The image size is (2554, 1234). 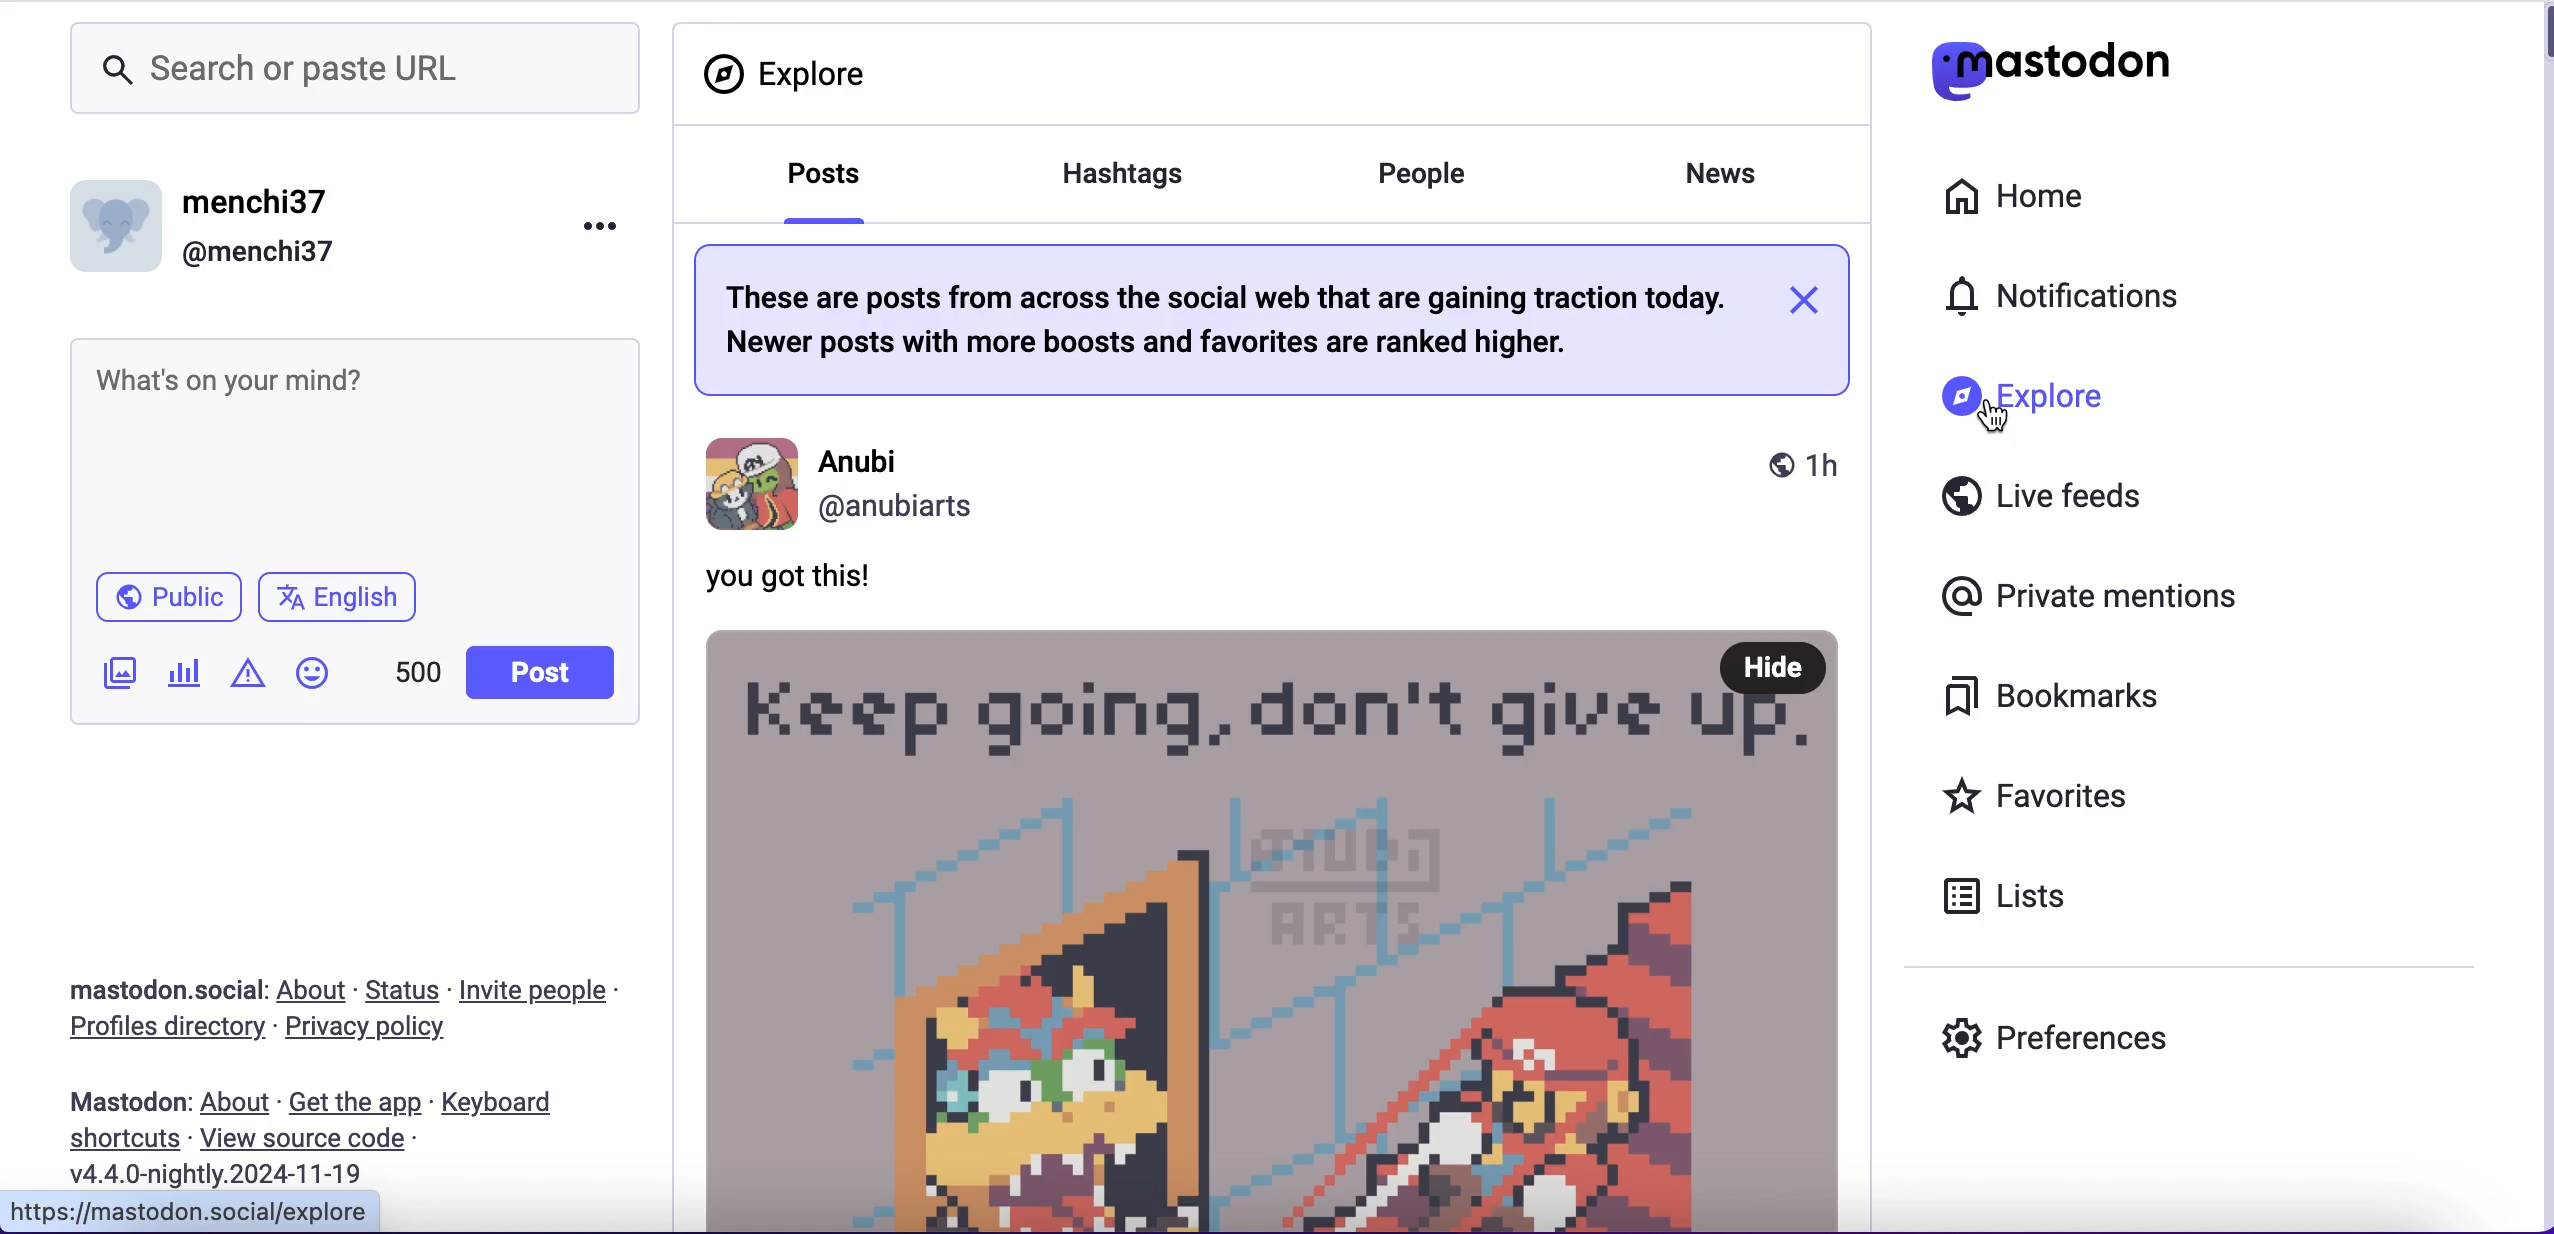 What do you see at coordinates (2077, 299) in the screenshot?
I see `notifications` at bounding box center [2077, 299].